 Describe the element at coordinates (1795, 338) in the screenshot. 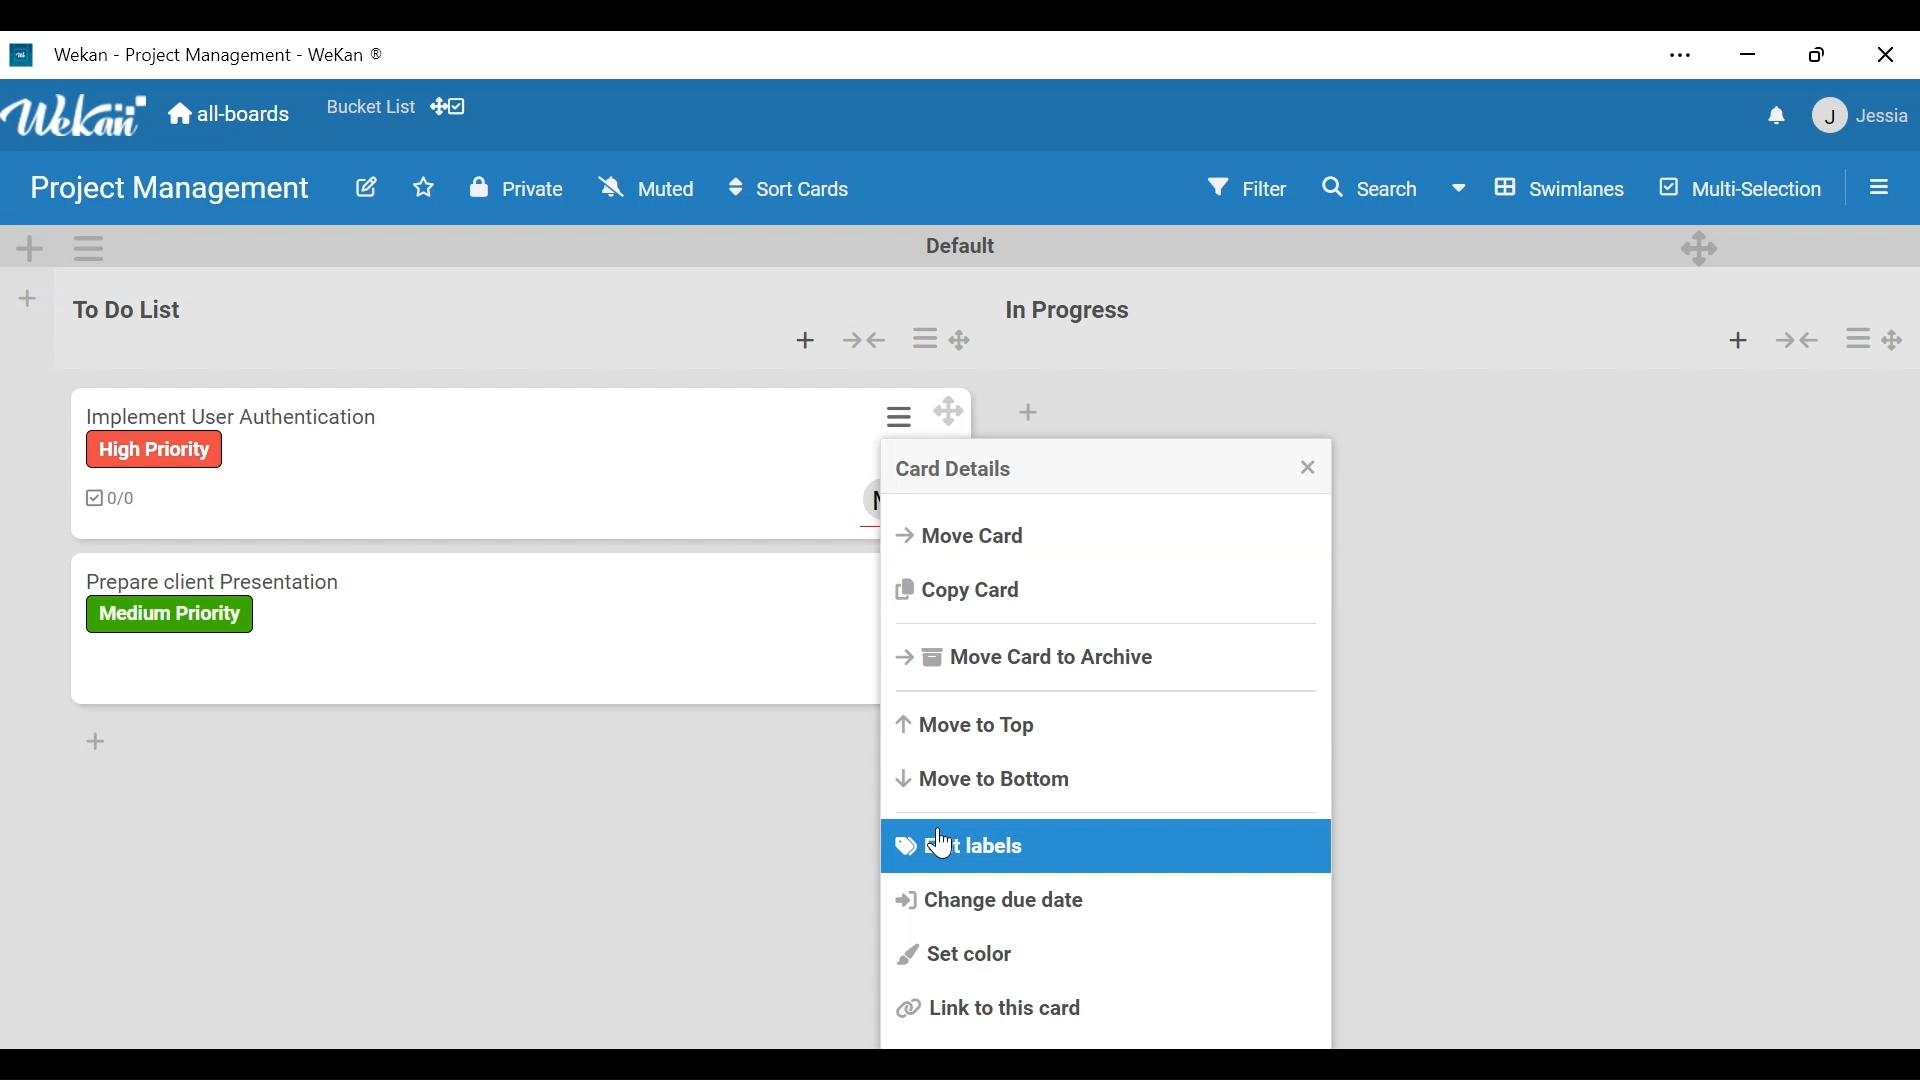

I see `Collapse` at that location.